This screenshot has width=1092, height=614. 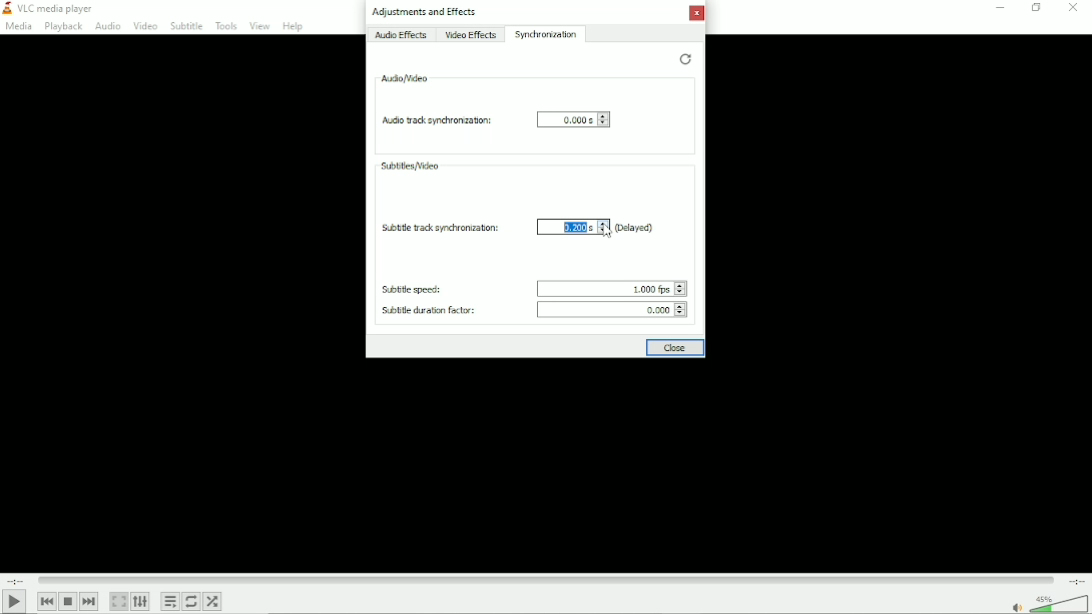 What do you see at coordinates (414, 289) in the screenshot?
I see `Subtitle speed` at bounding box center [414, 289].